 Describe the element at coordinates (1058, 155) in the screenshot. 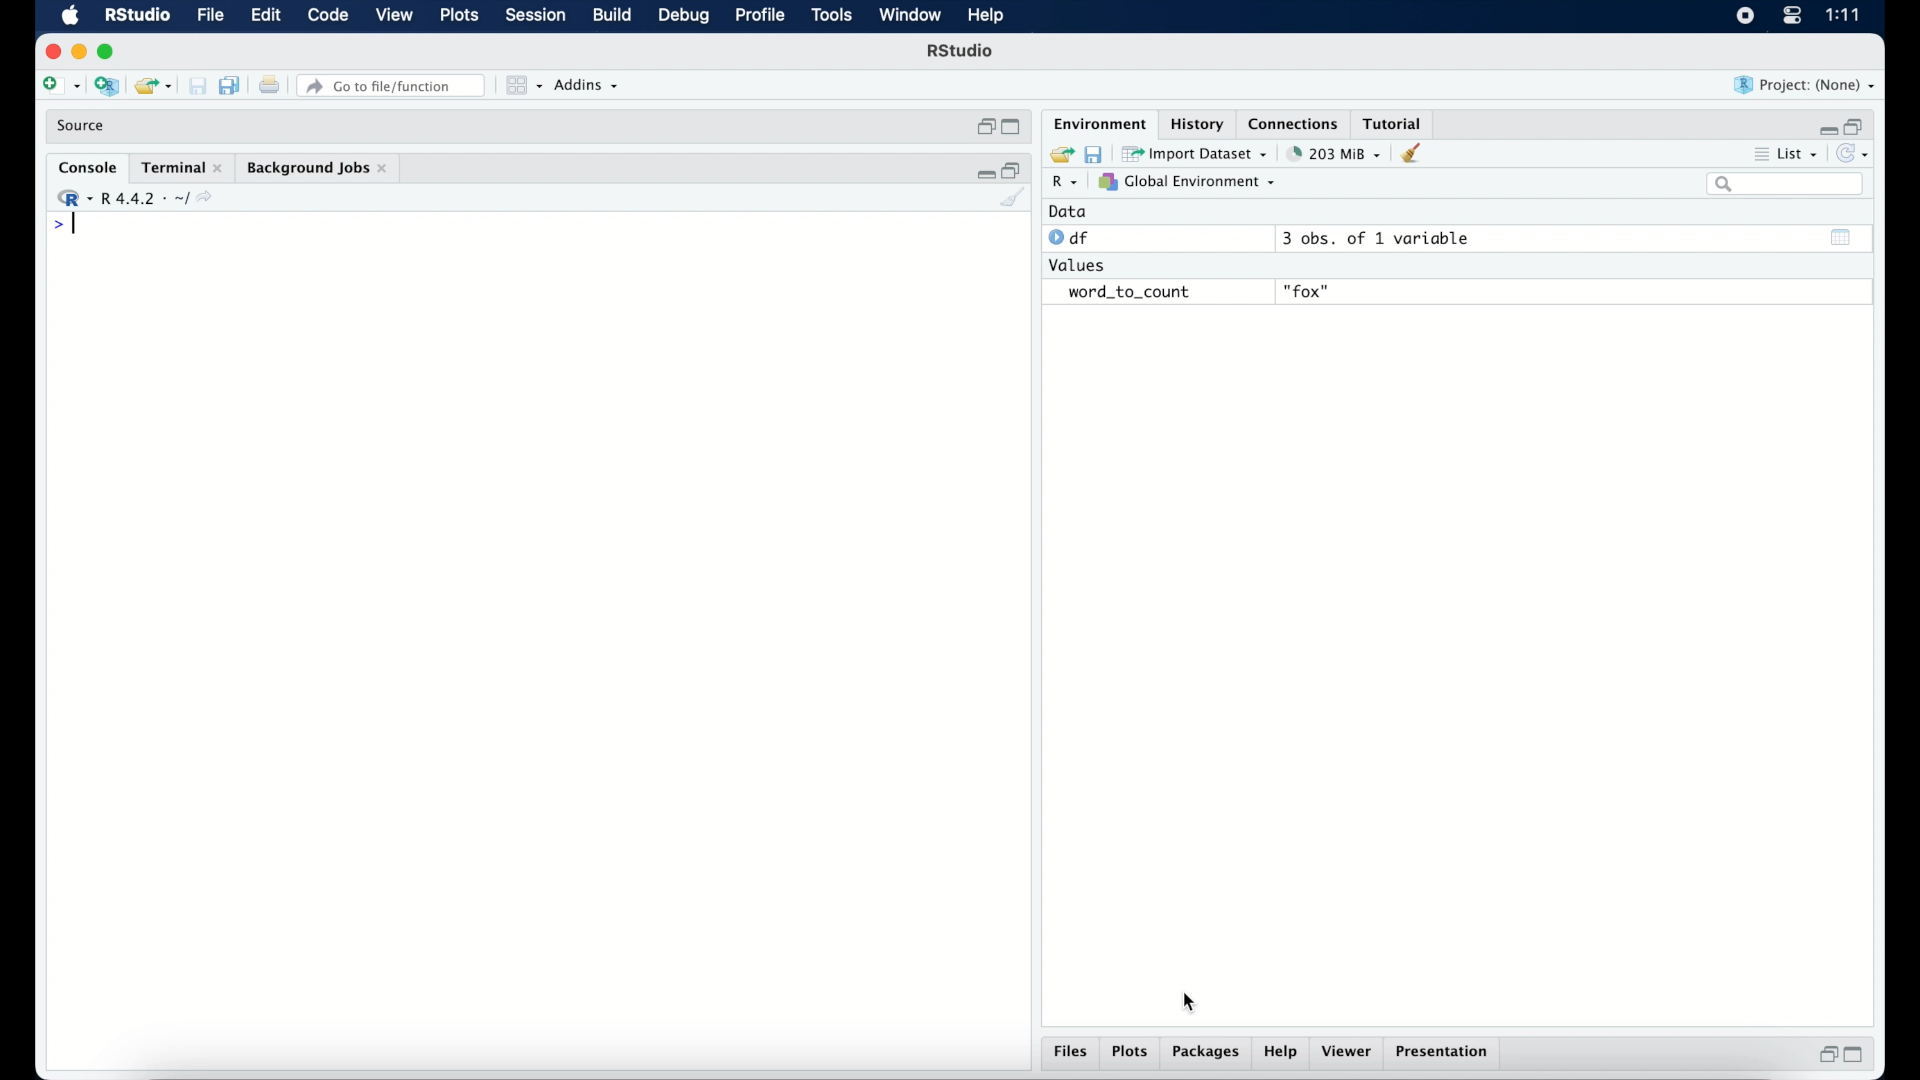

I see `load workspace` at that location.